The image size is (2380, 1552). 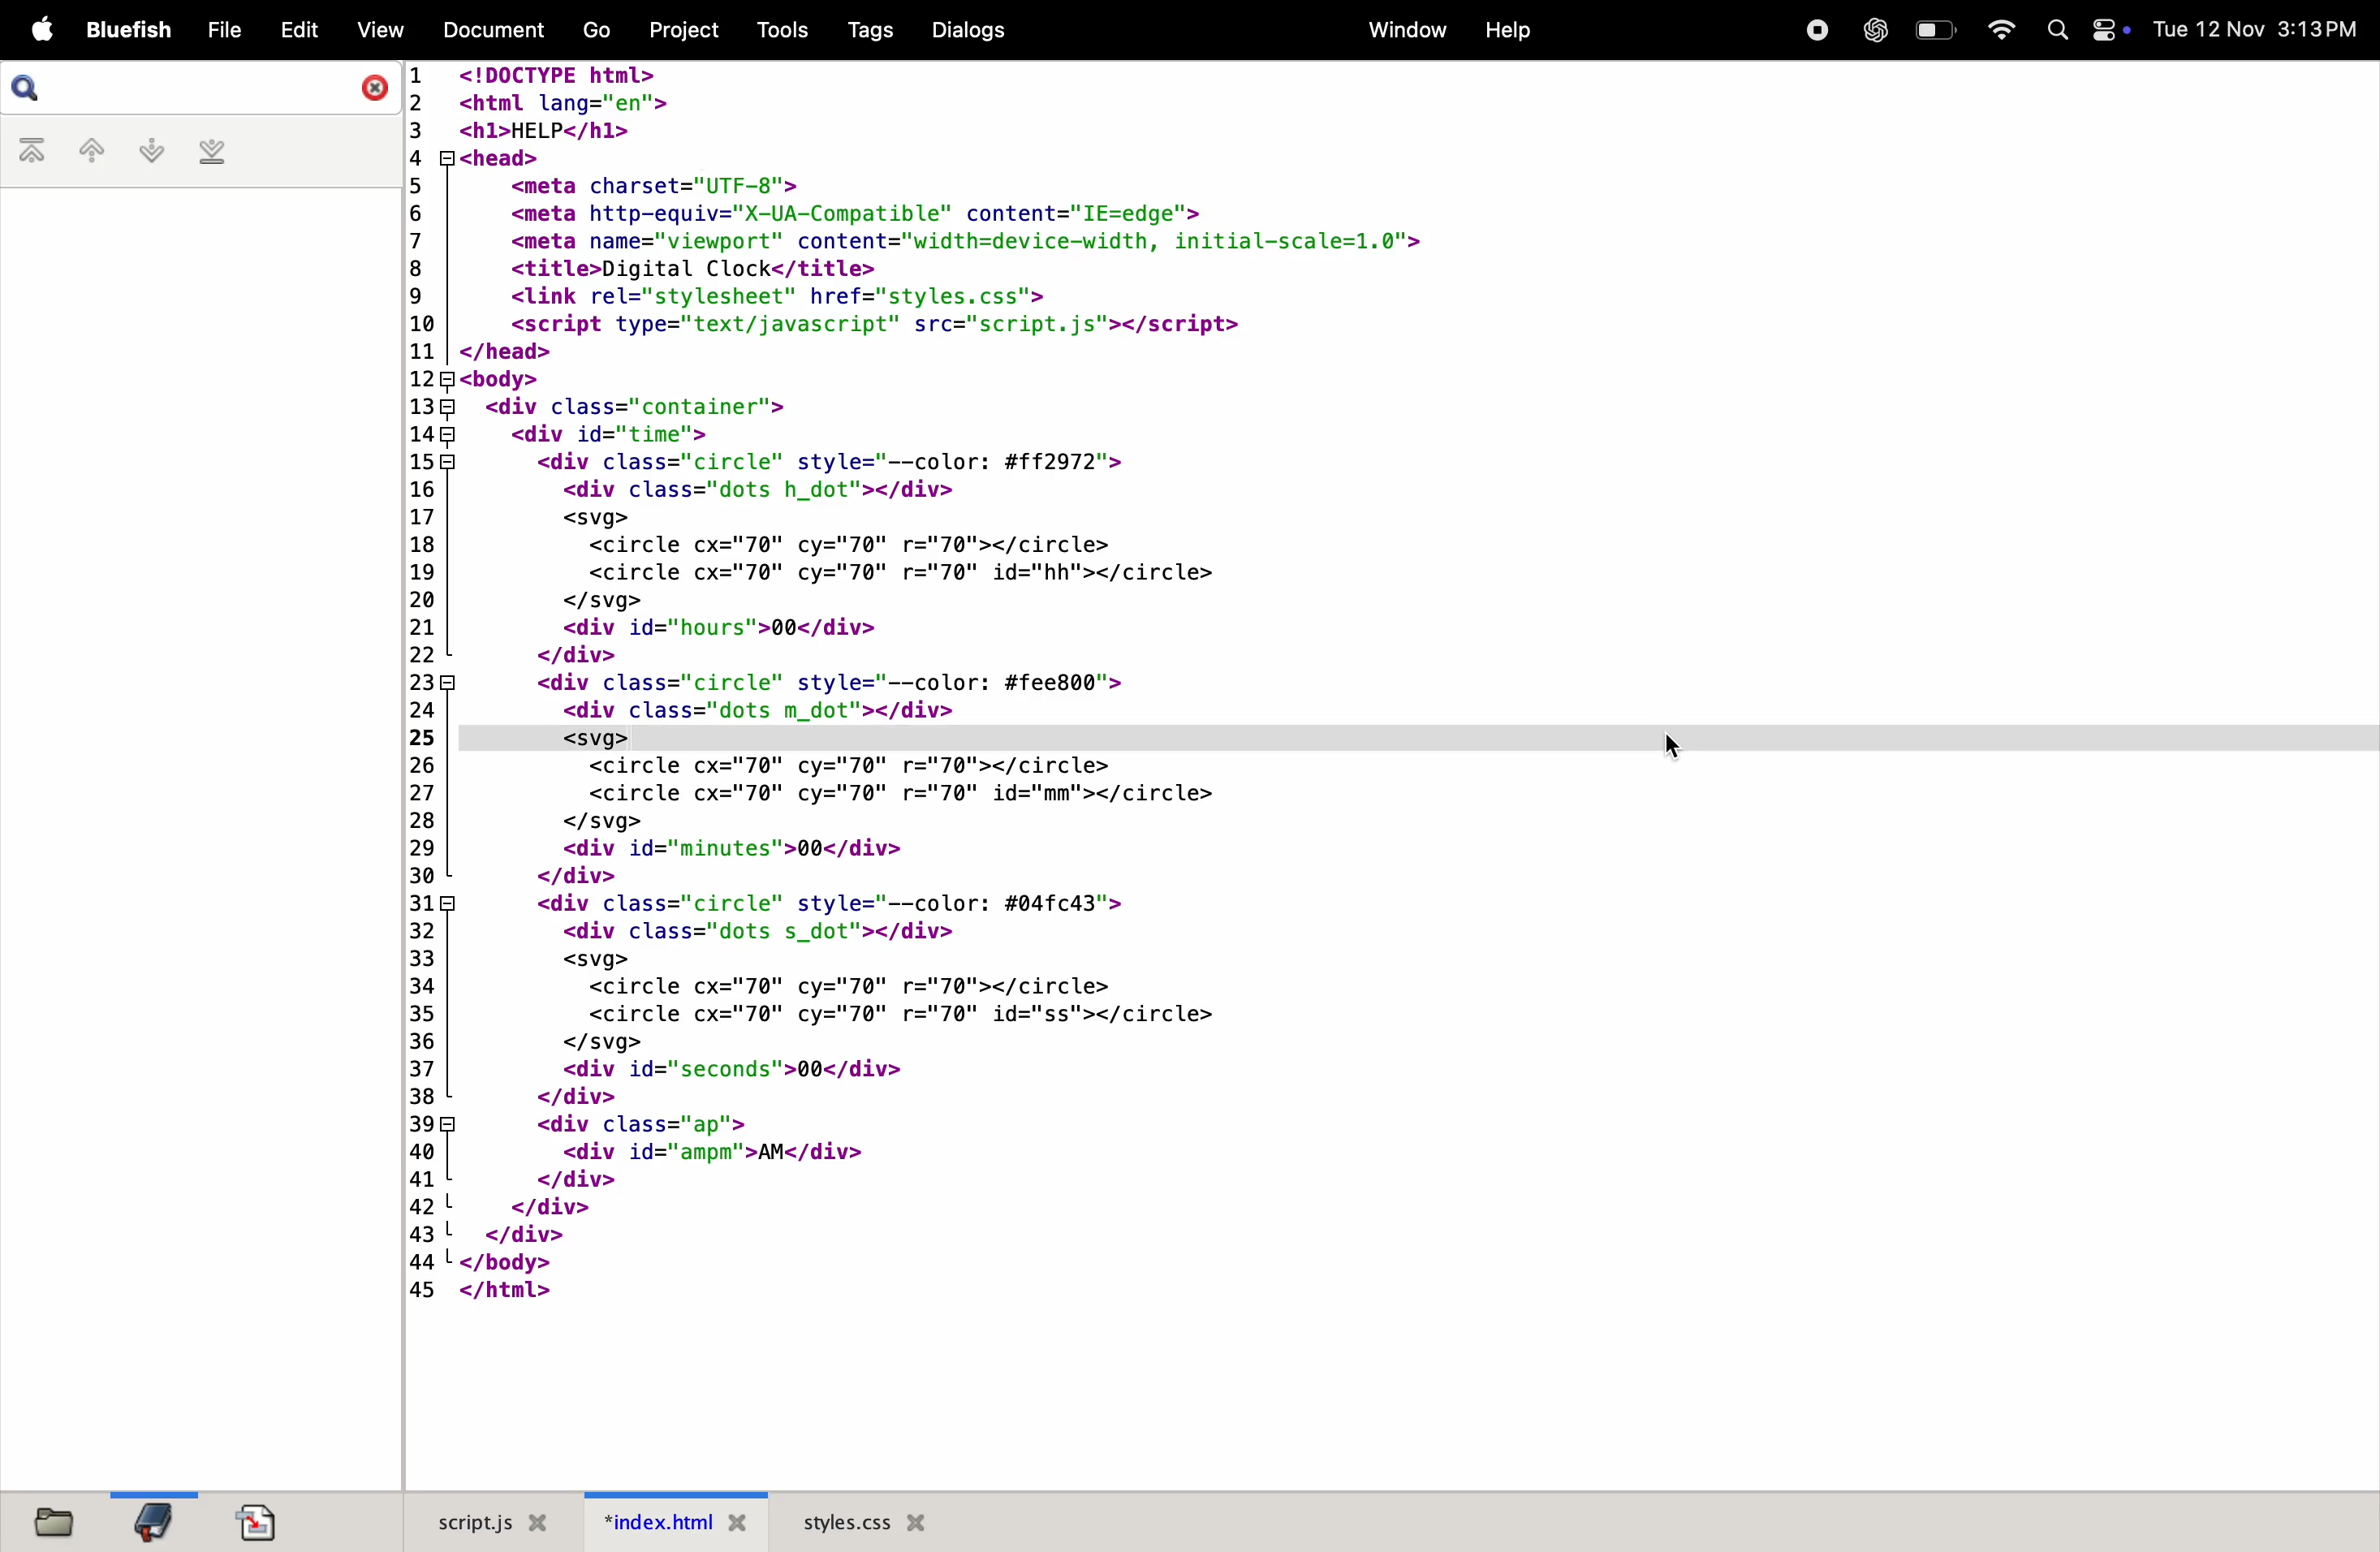 I want to click on styles.css, so click(x=865, y=1521).